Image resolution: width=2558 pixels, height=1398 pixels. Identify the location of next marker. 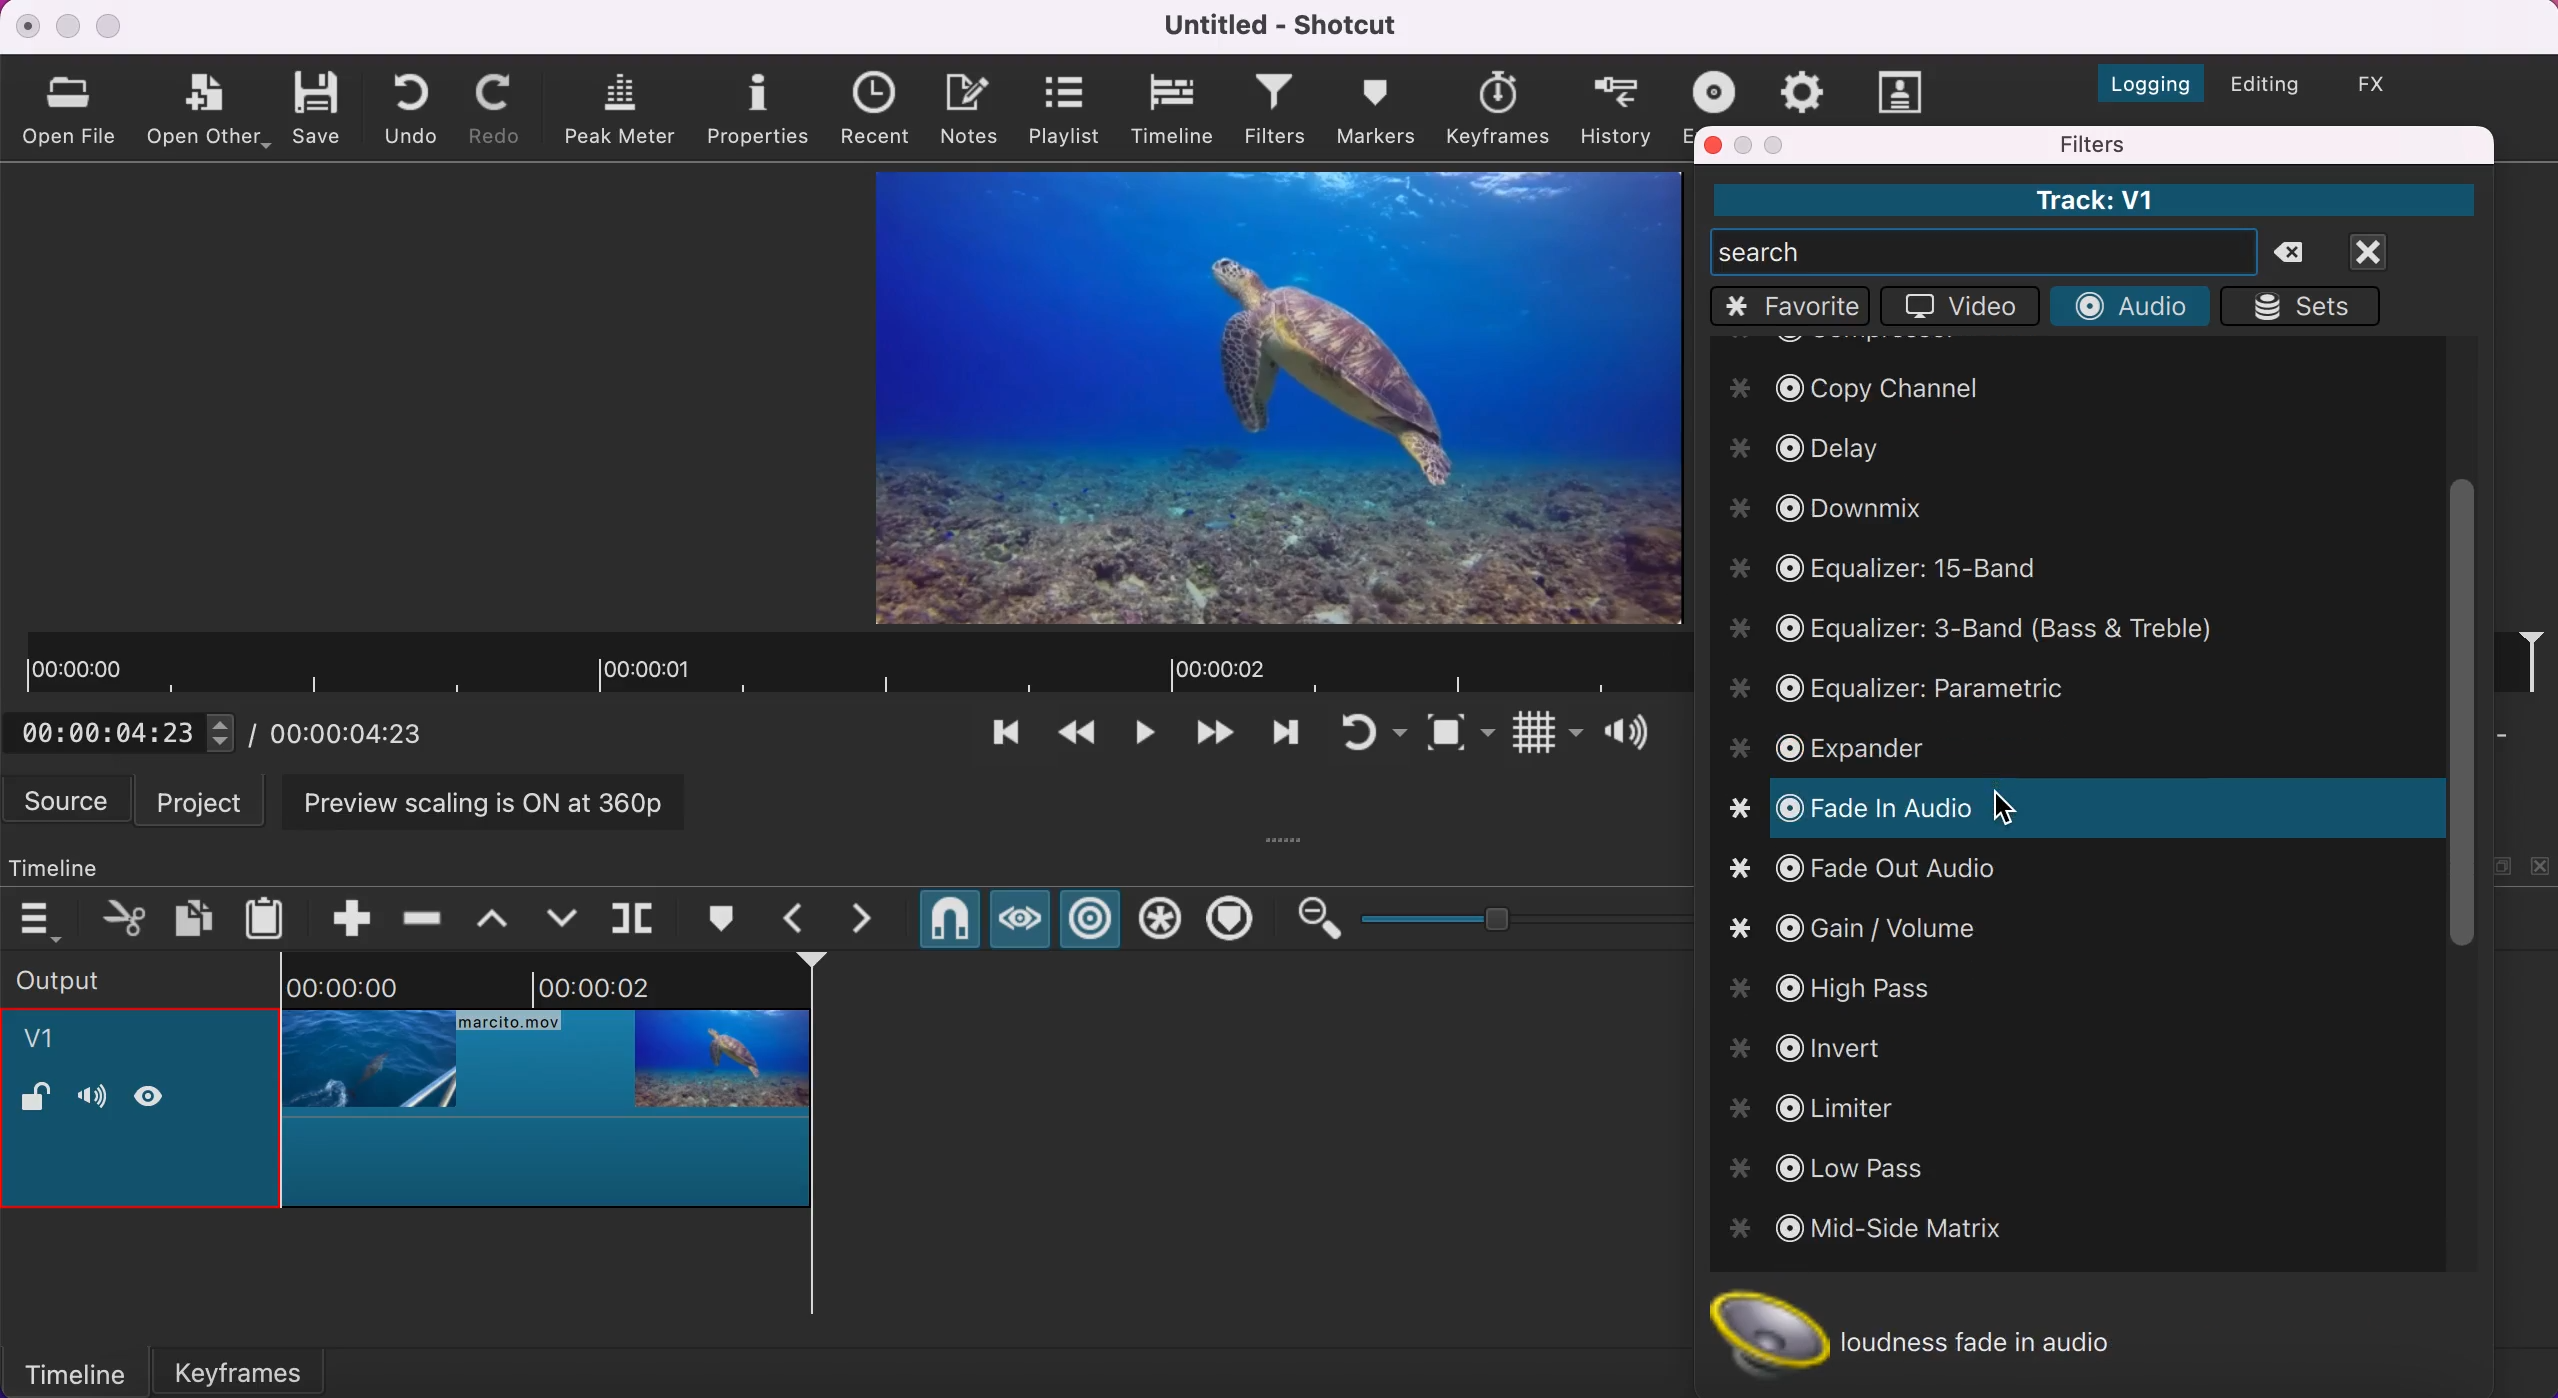
(874, 919).